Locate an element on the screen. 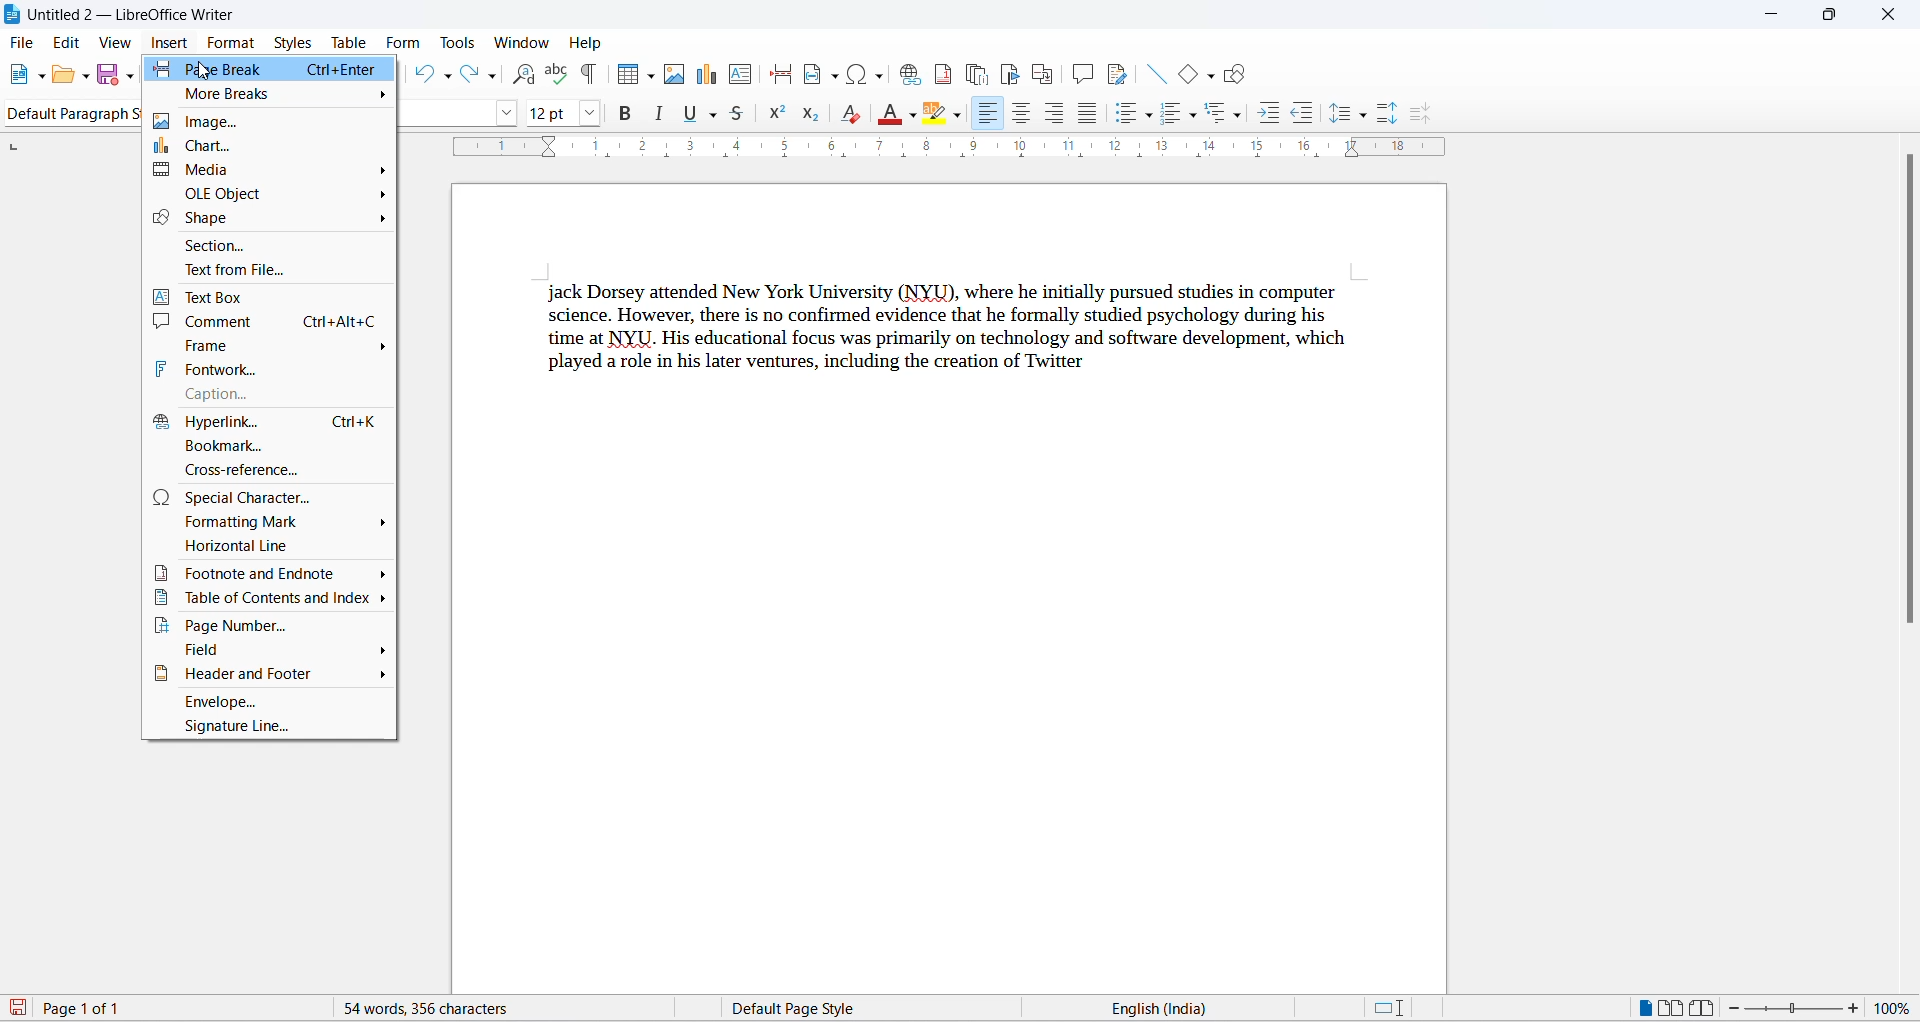 The height and width of the screenshot is (1022, 1920). file is located at coordinates (25, 44).